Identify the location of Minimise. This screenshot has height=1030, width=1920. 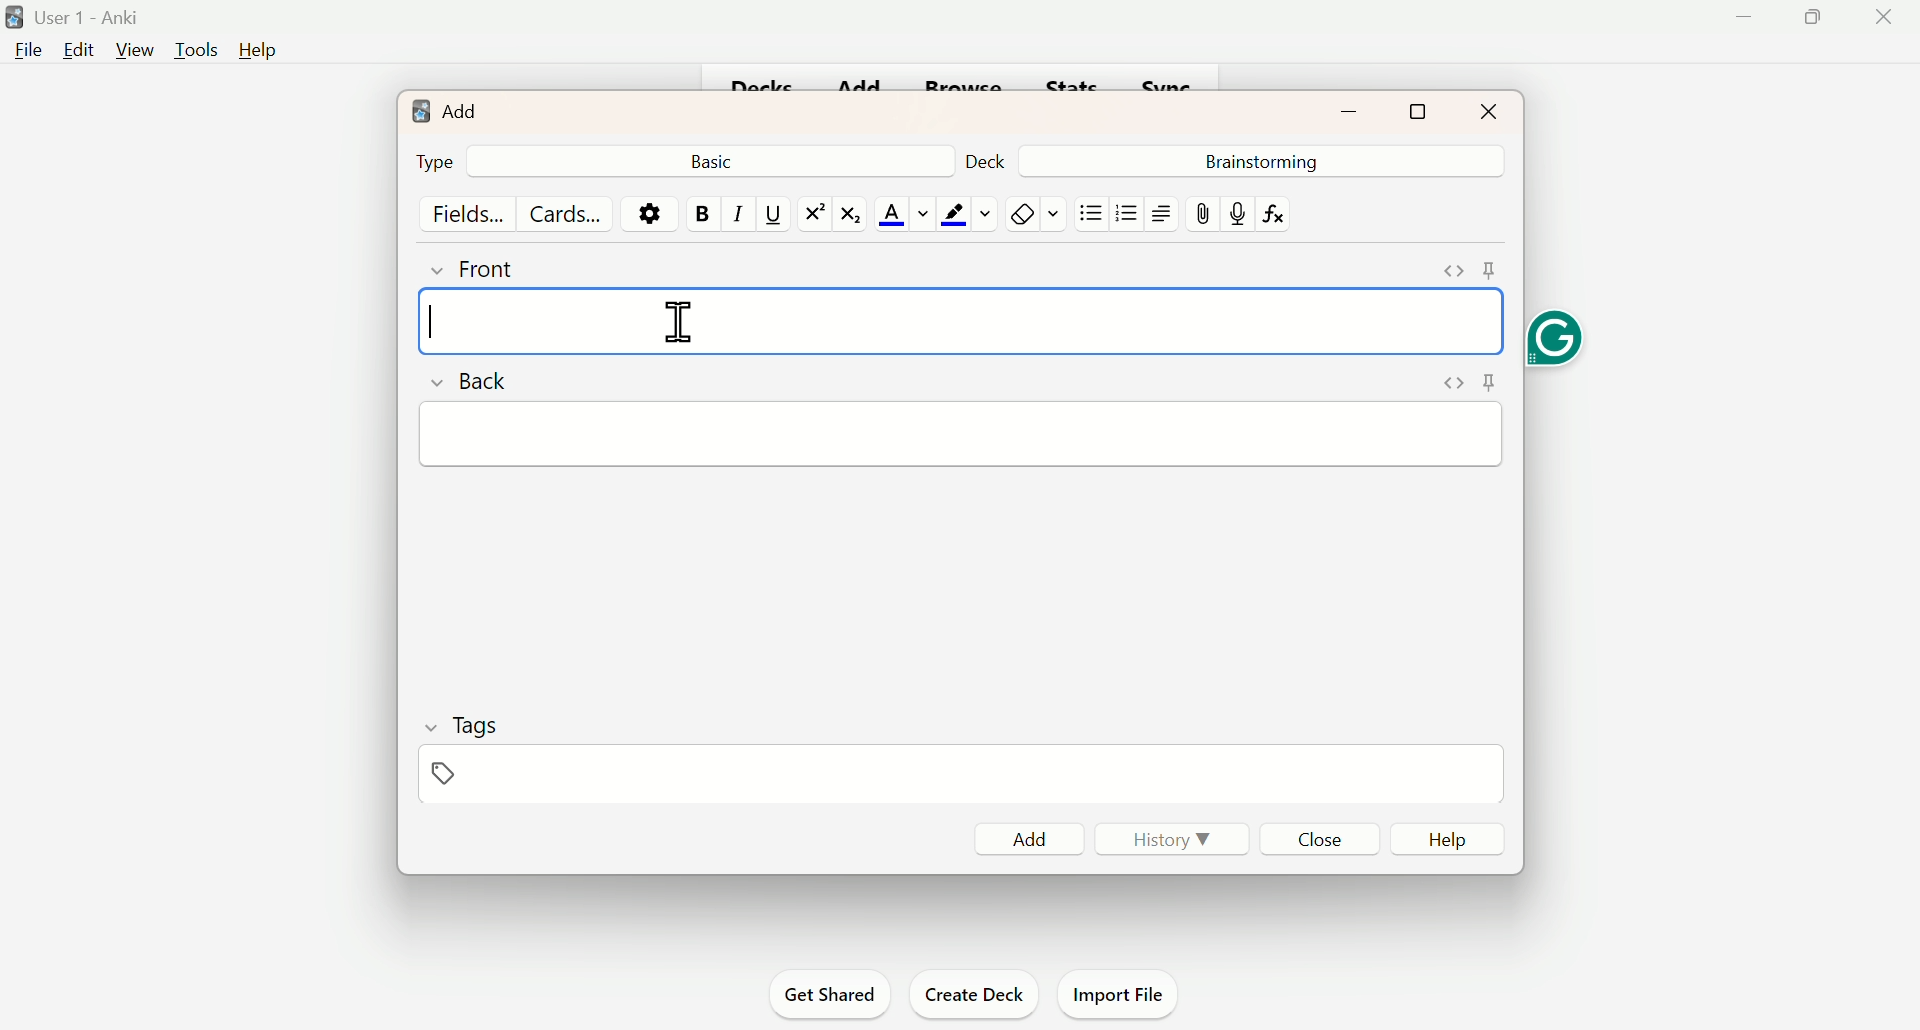
(1741, 24).